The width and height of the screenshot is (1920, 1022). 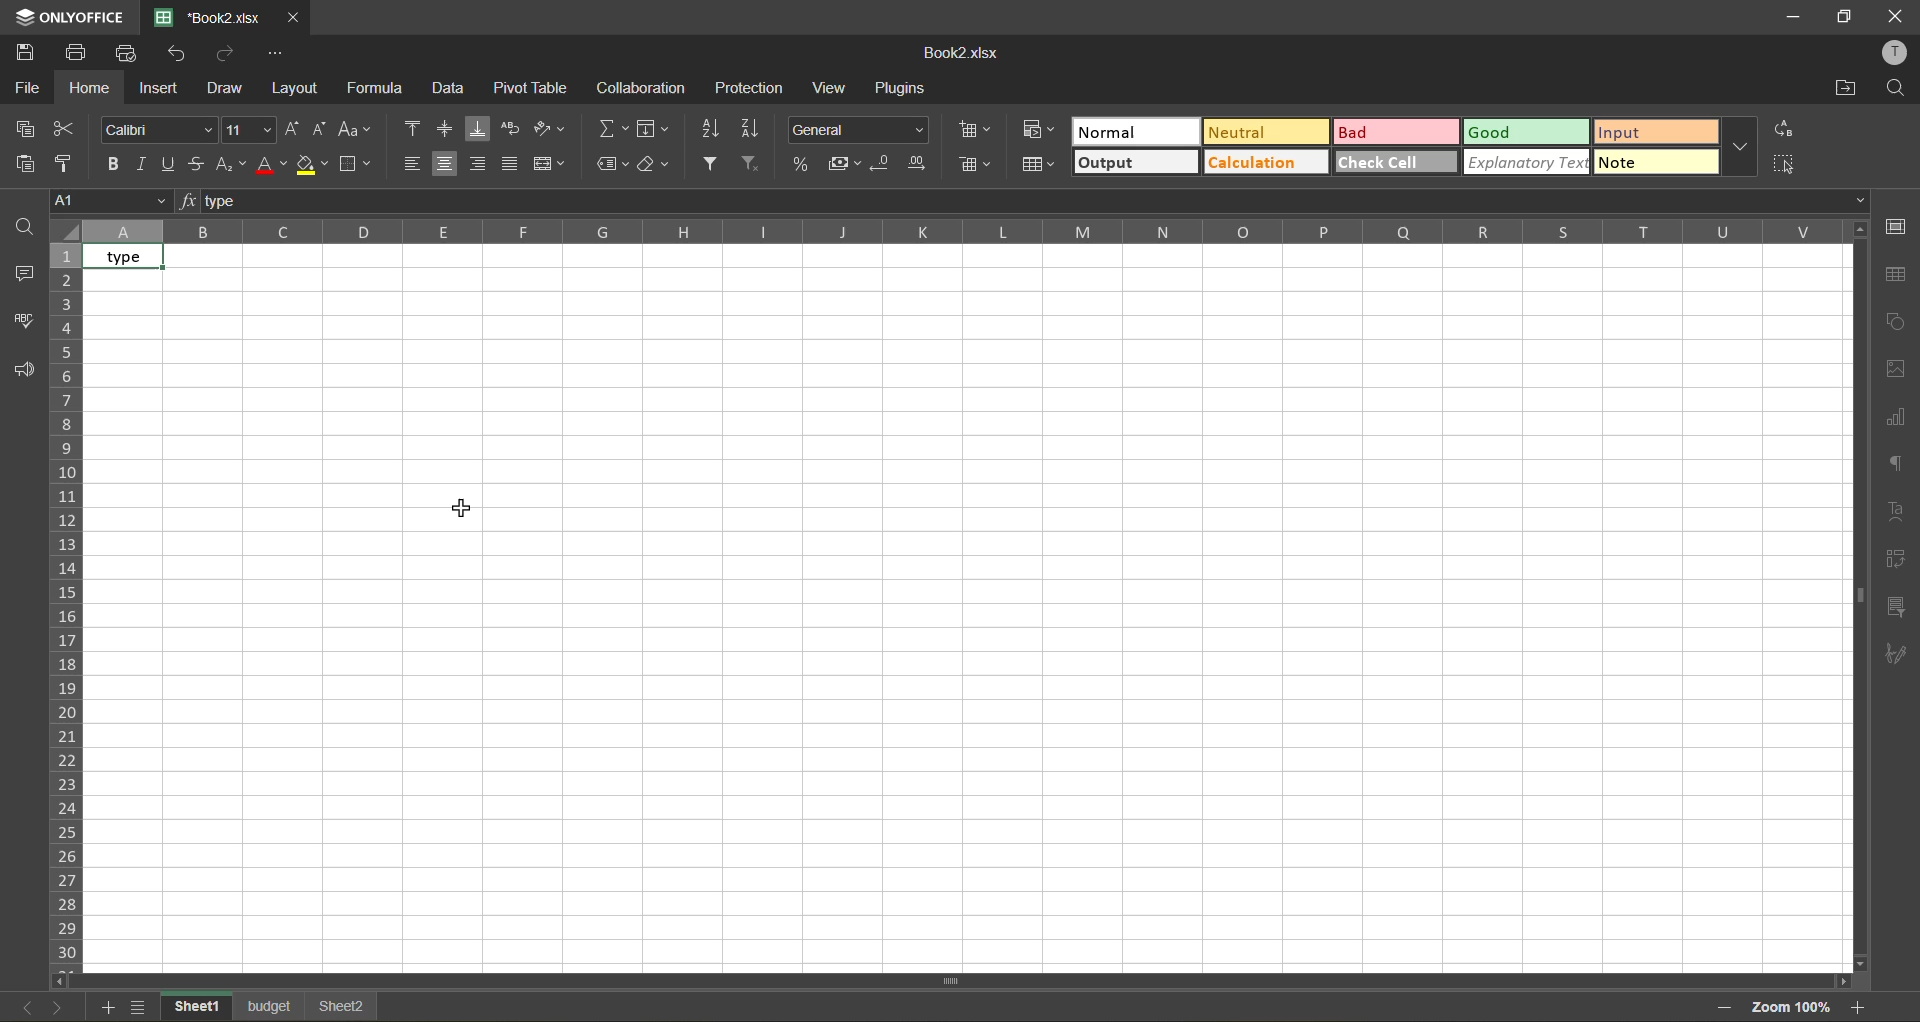 I want to click on Book2.xlsx, so click(x=963, y=55).